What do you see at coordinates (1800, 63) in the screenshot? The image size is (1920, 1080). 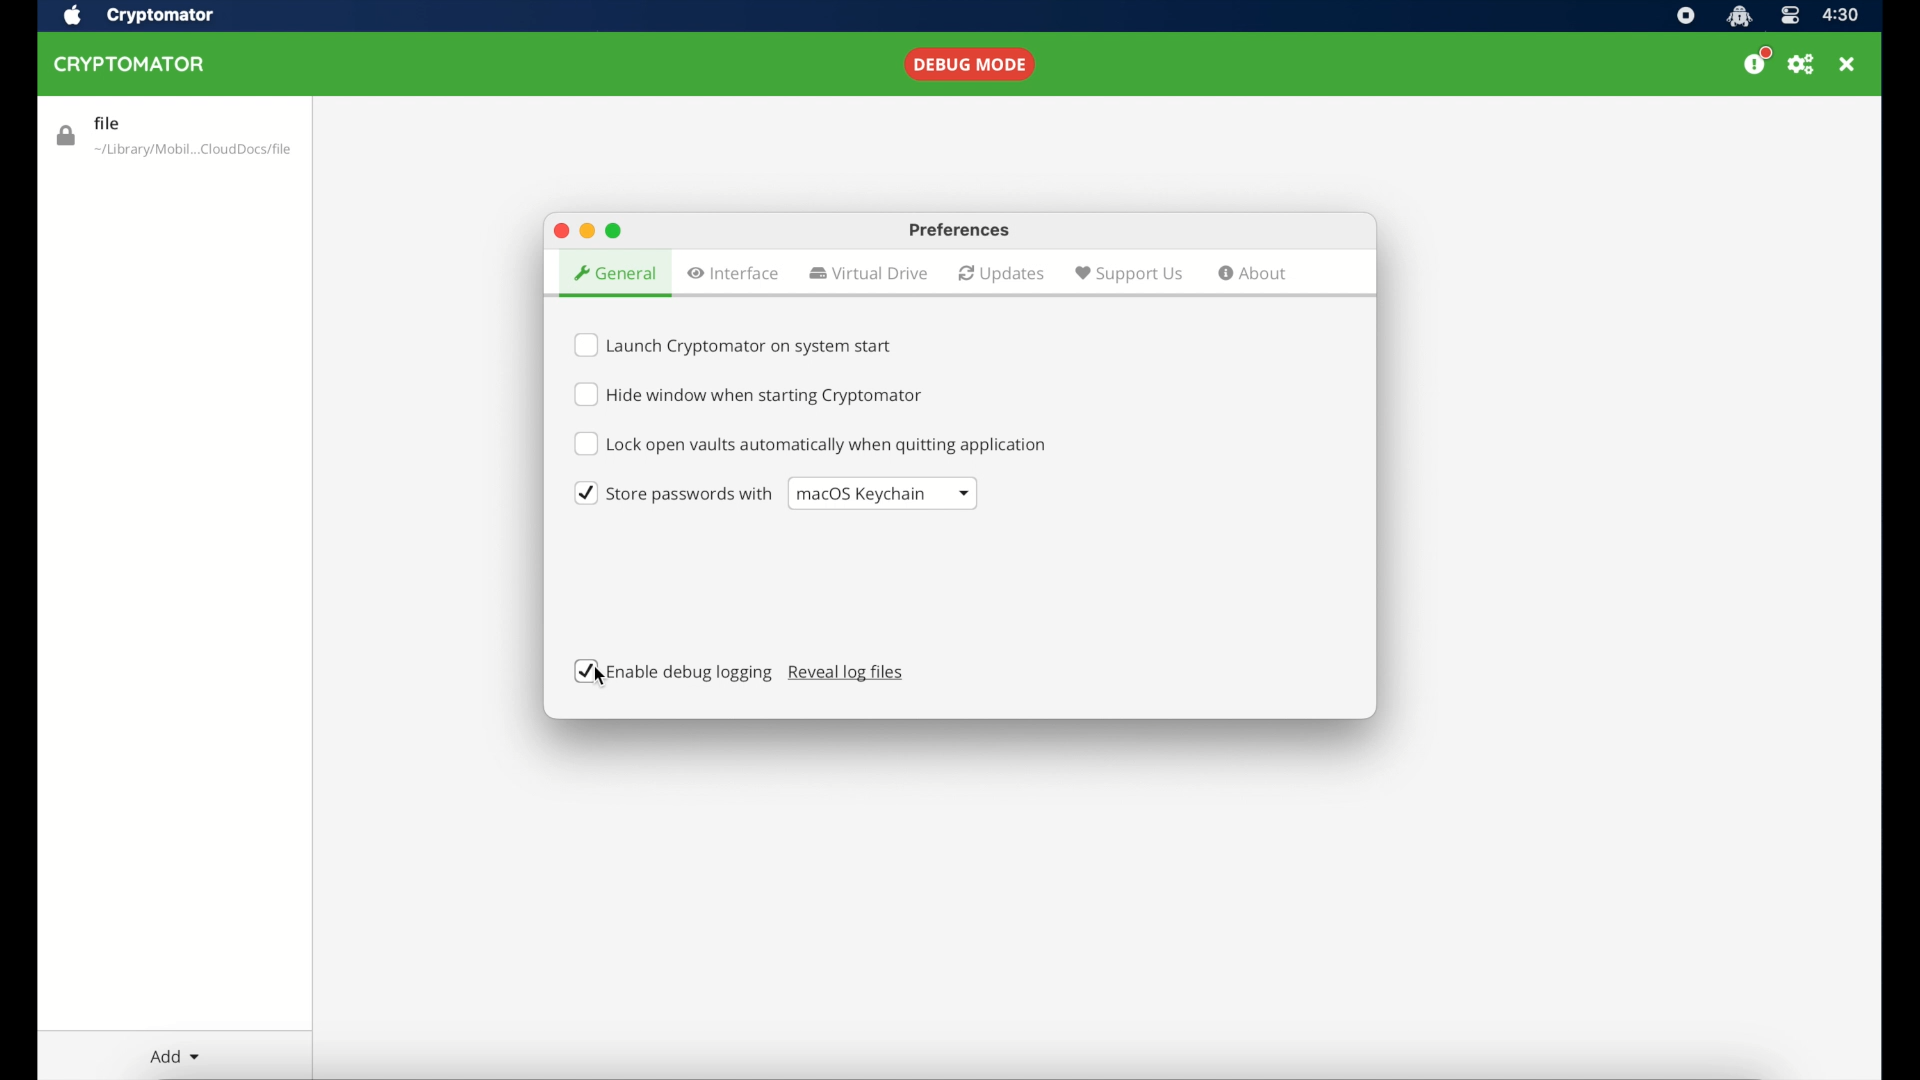 I see `preferences` at bounding box center [1800, 63].